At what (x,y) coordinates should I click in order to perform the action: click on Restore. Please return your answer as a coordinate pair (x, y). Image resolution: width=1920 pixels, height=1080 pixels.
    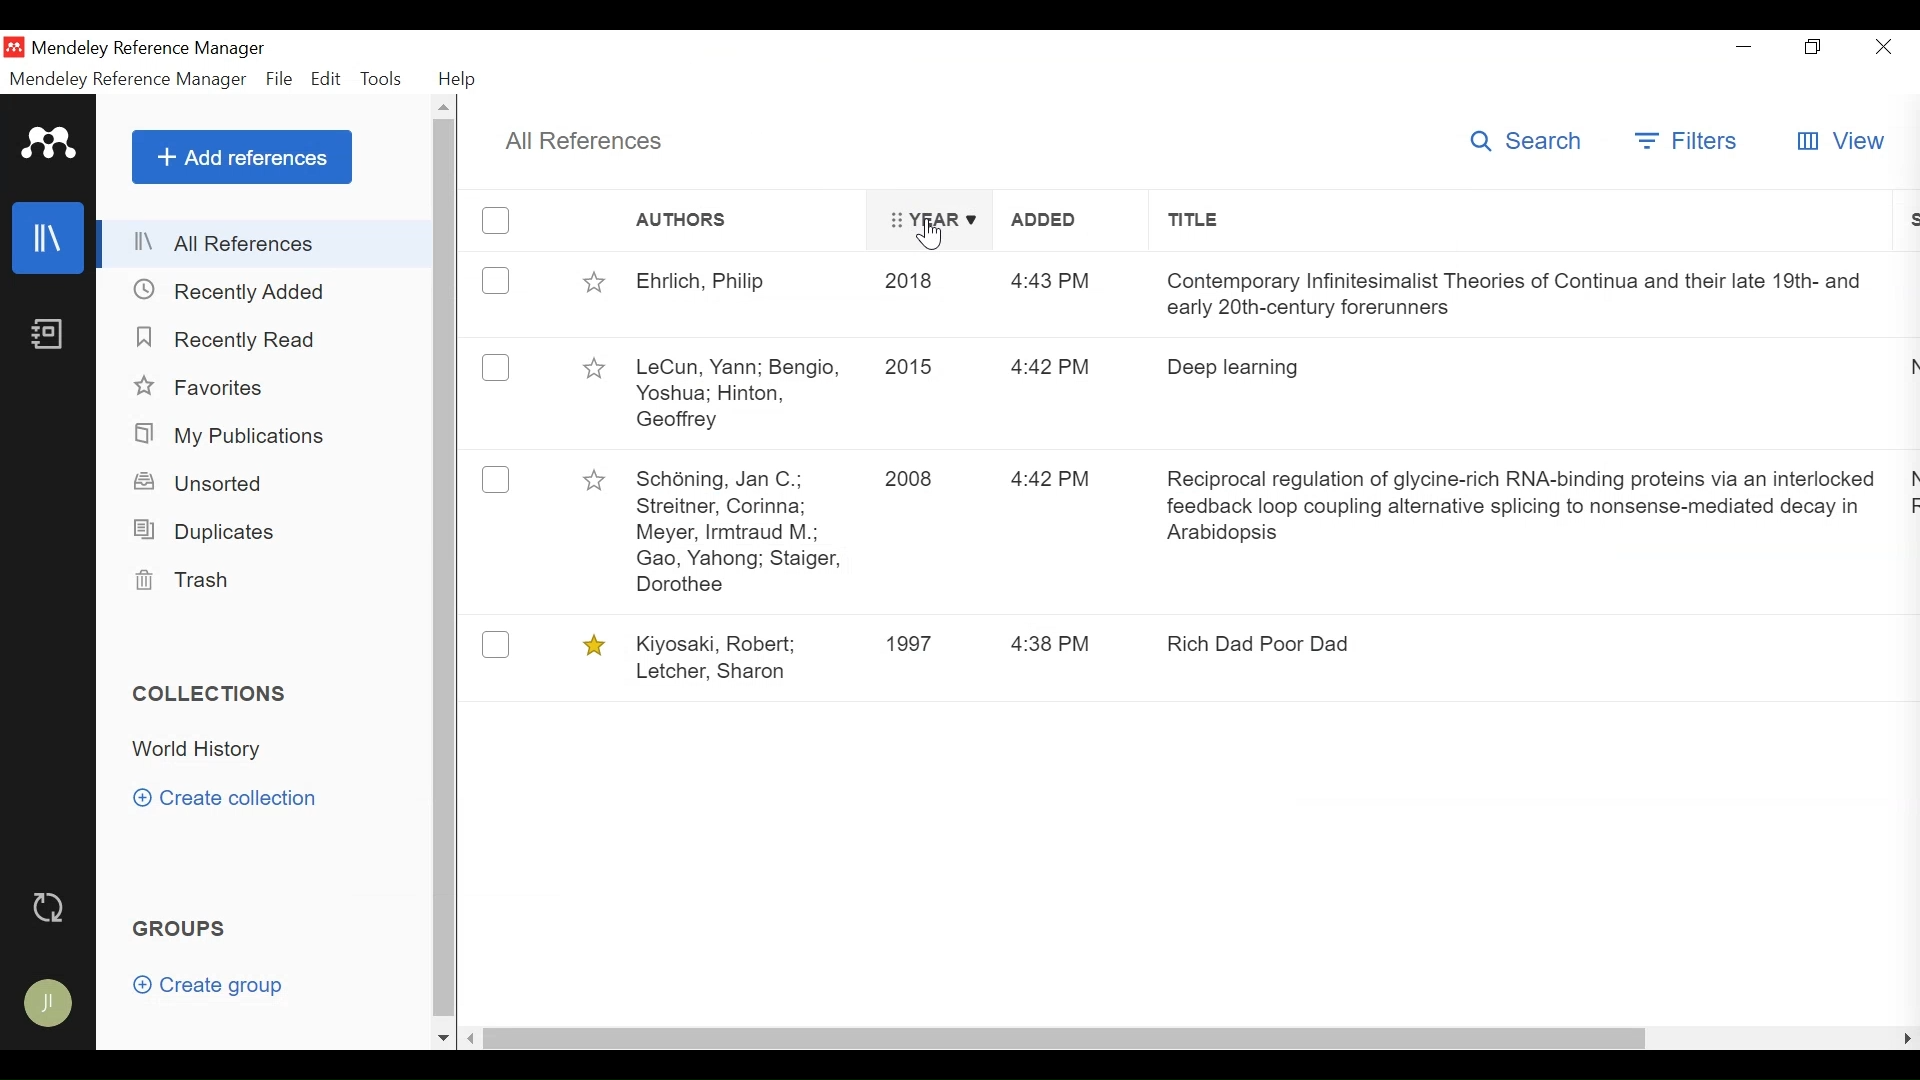
    Looking at the image, I should click on (1814, 46).